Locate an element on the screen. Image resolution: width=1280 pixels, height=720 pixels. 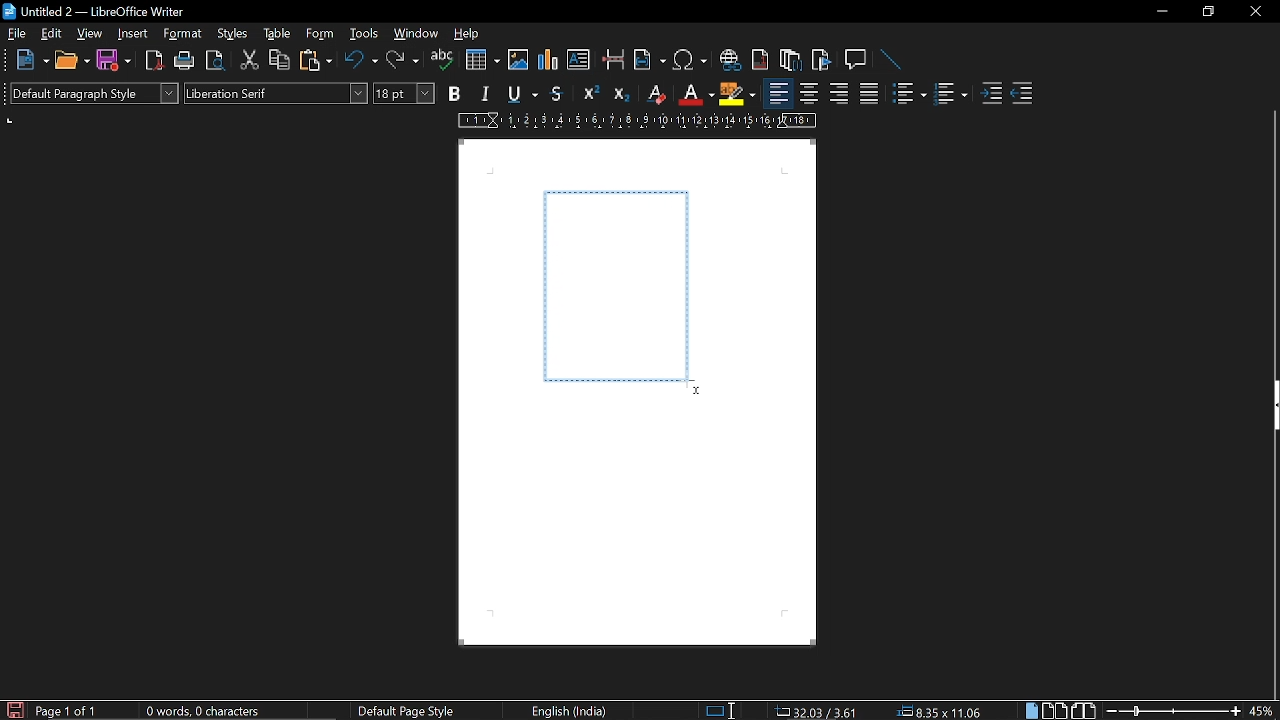
help is located at coordinates (469, 37).